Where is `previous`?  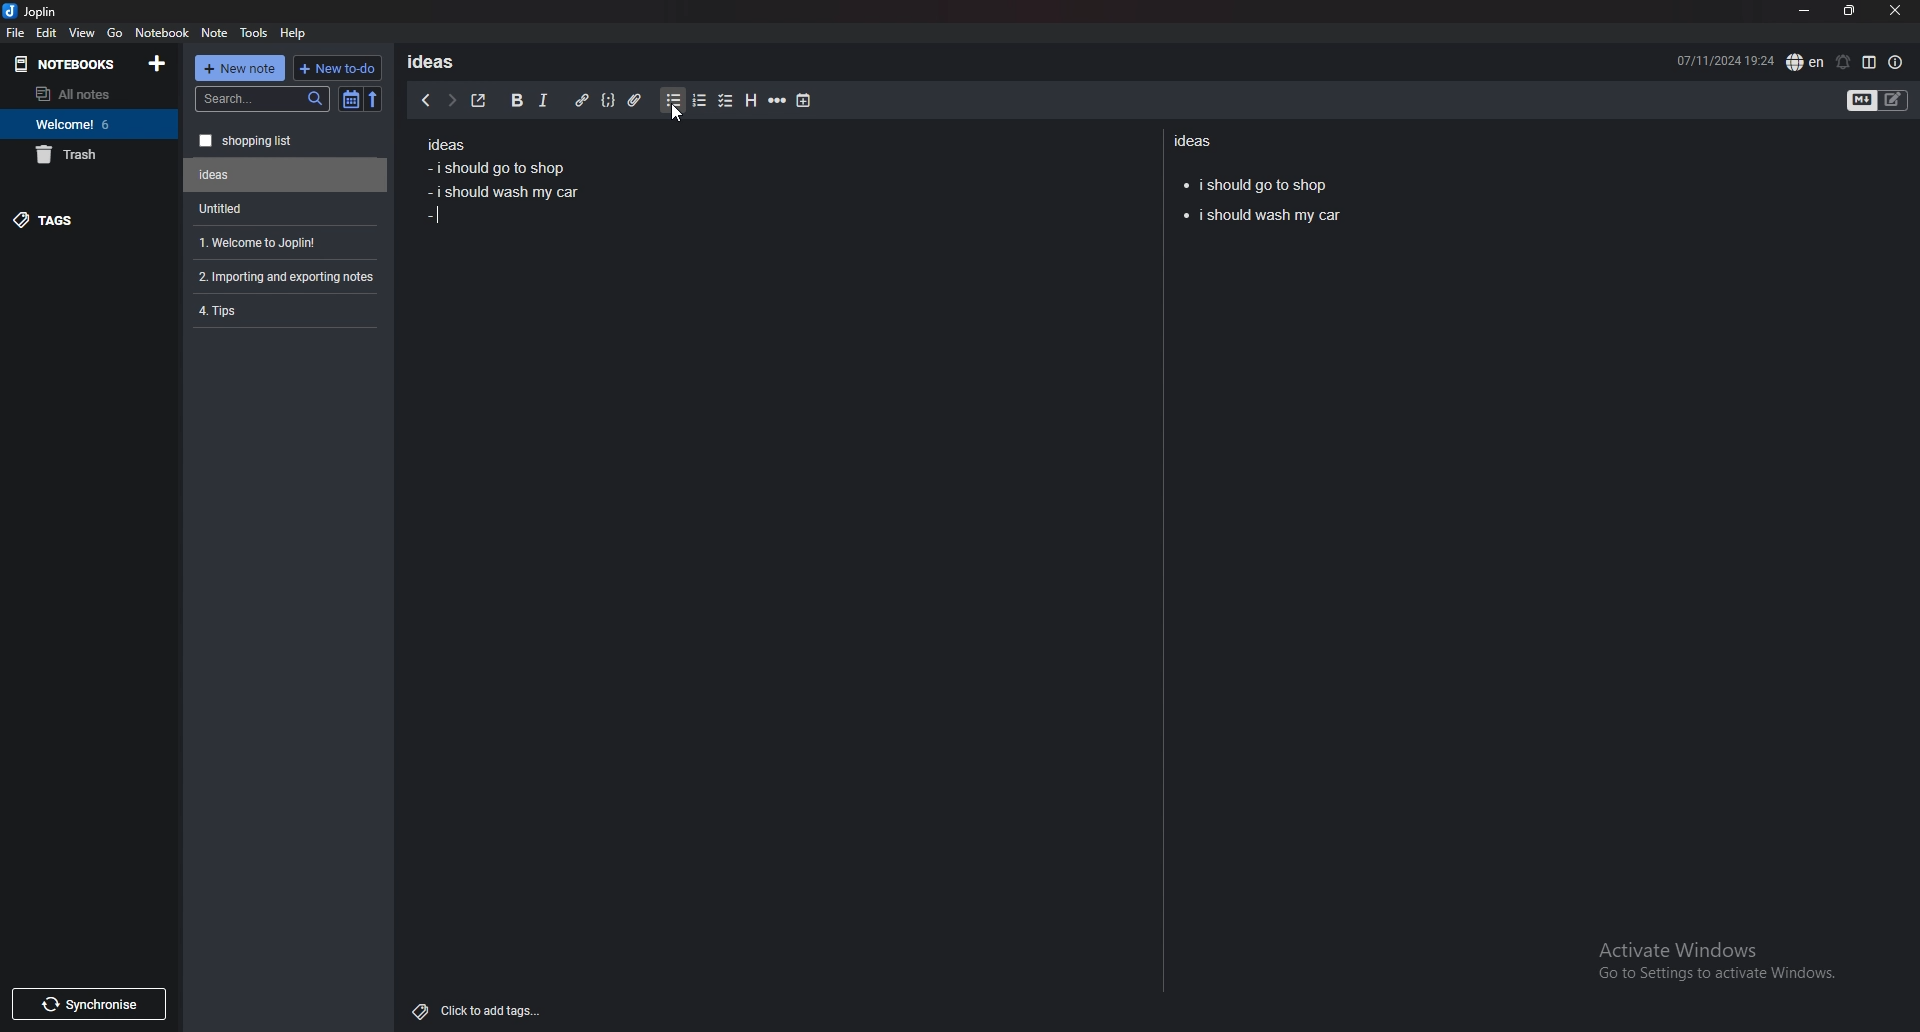
previous is located at coordinates (425, 100).